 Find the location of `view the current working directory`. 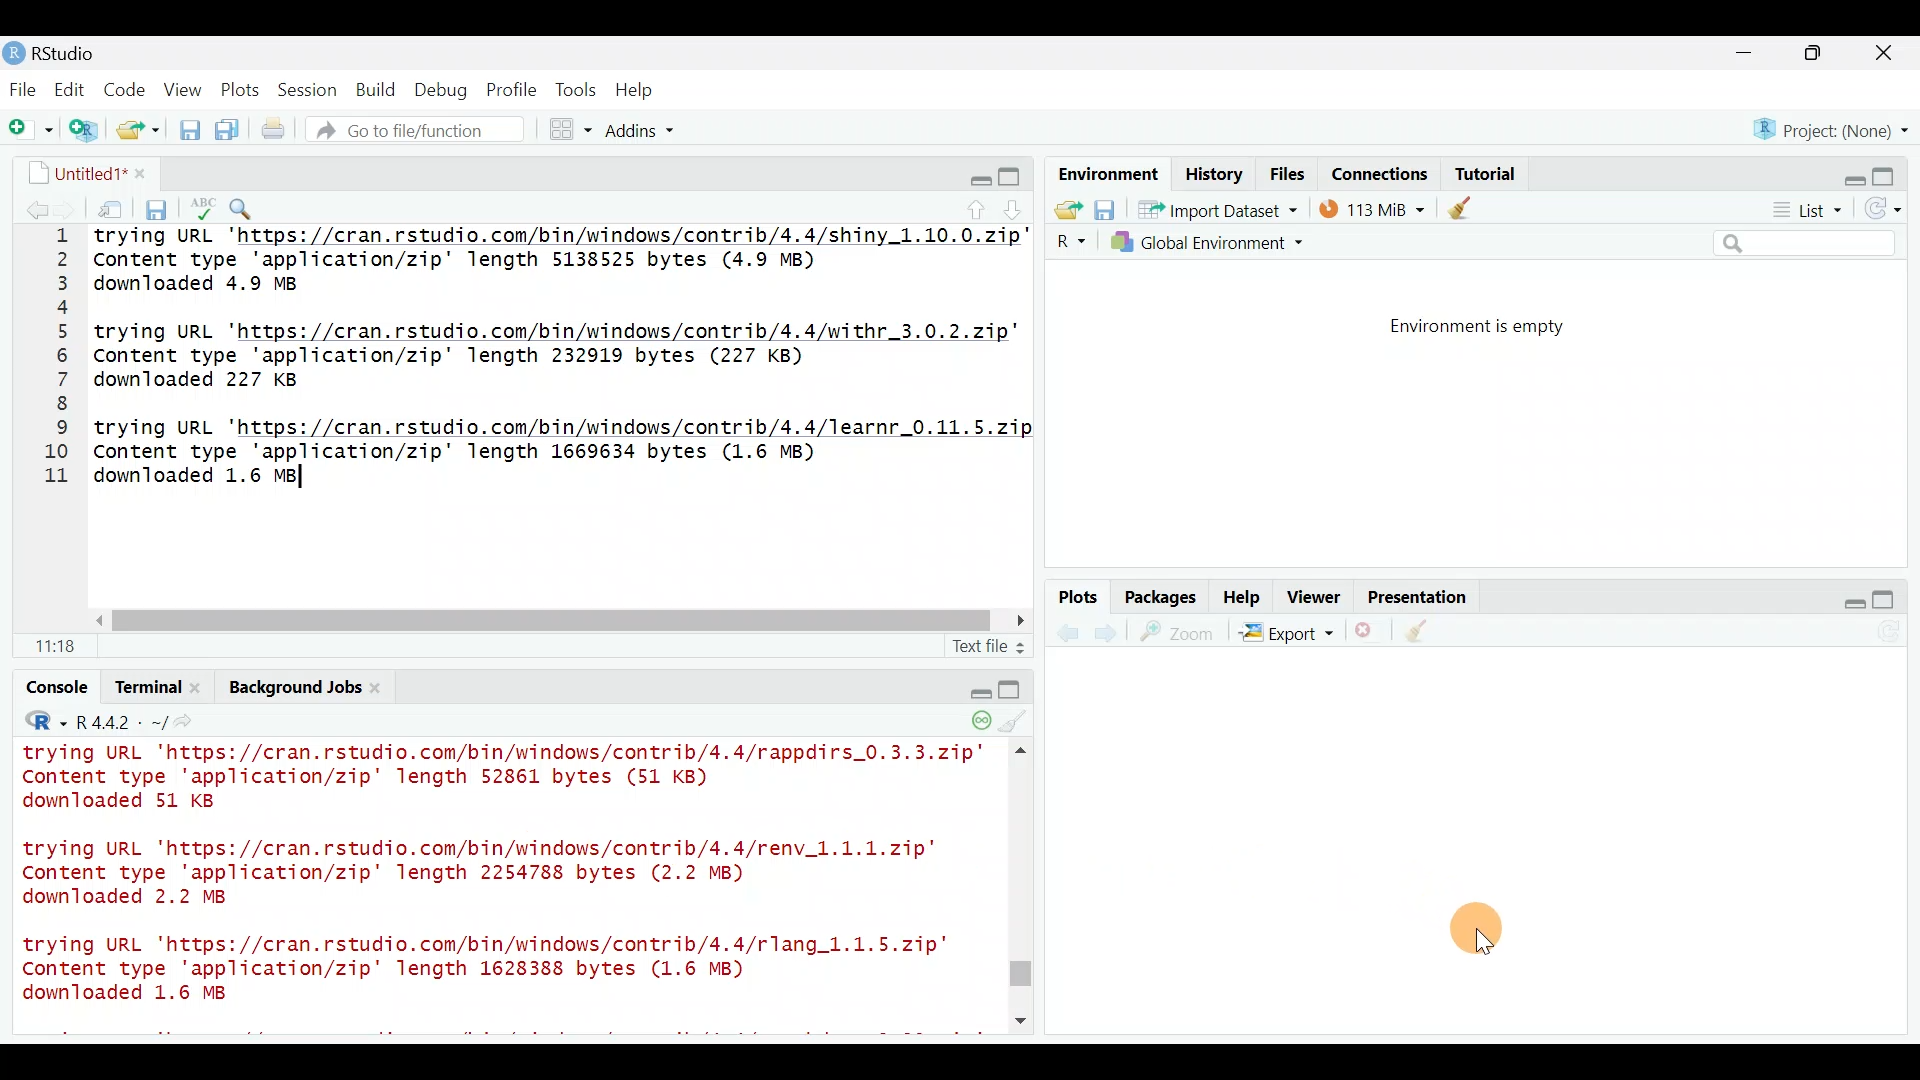

view the current working directory is located at coordinates (194, 721).